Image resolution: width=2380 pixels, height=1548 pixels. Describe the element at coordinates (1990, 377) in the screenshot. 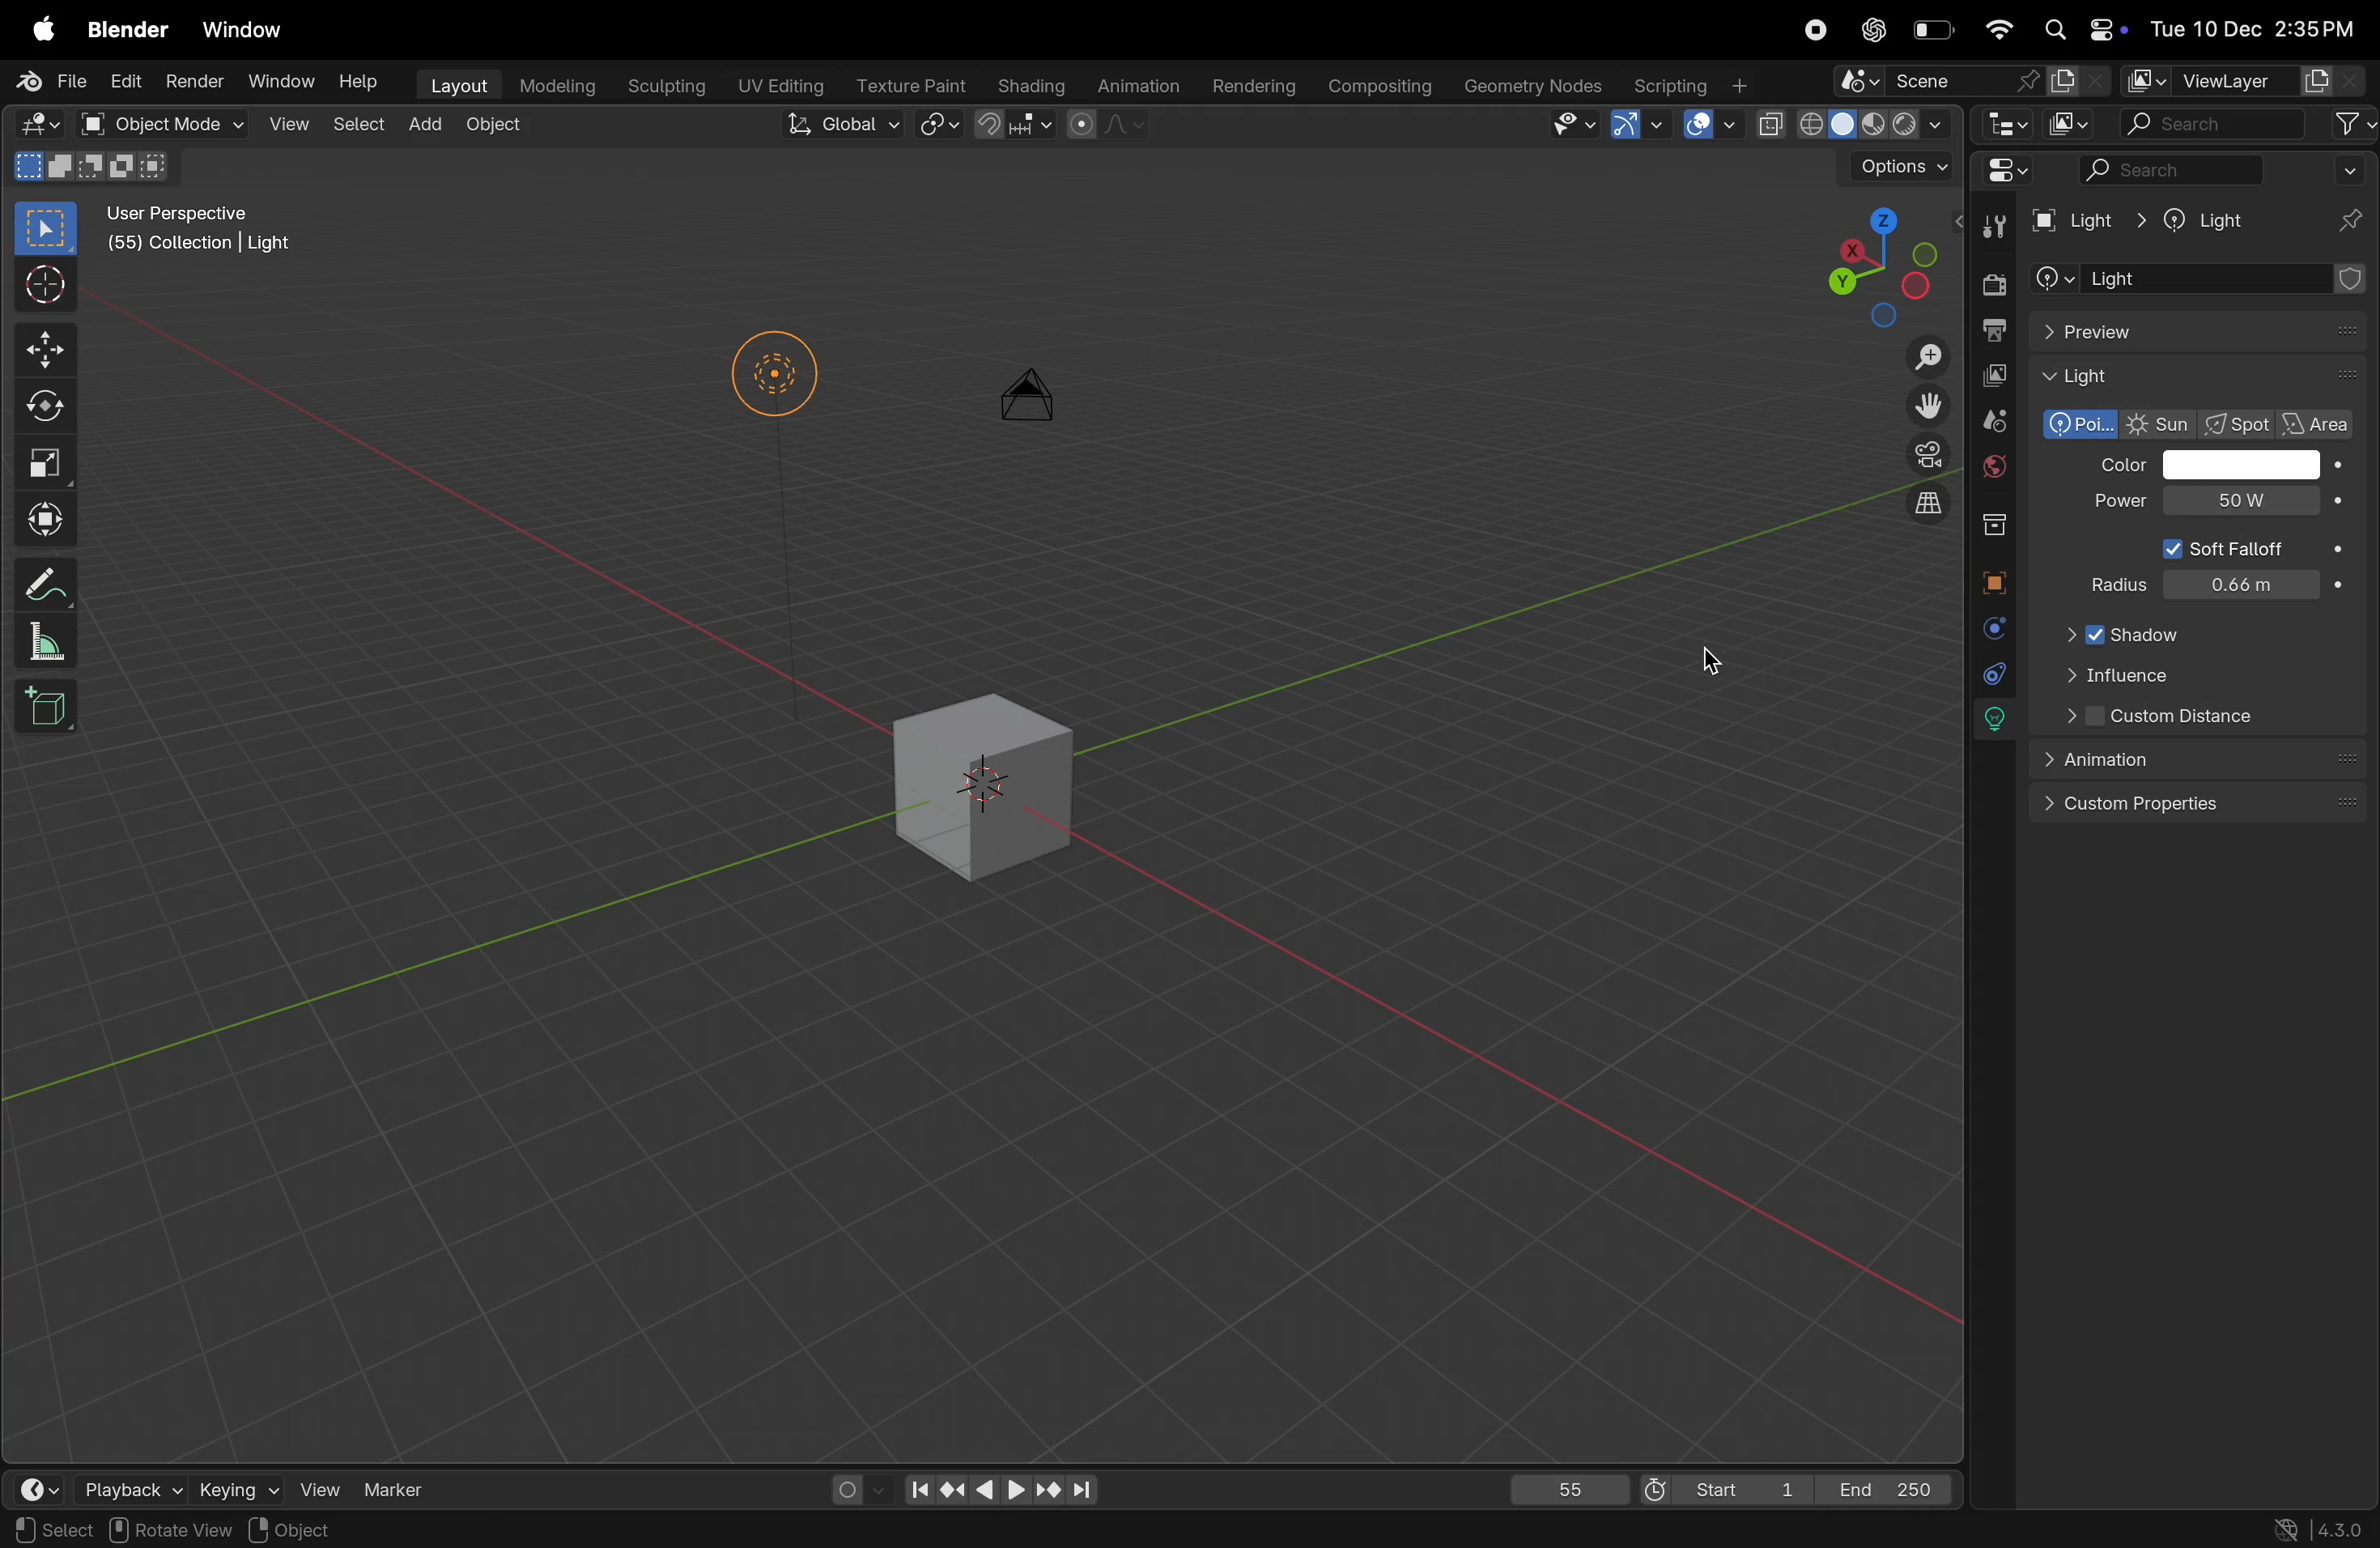

I see `view layer` at that location.